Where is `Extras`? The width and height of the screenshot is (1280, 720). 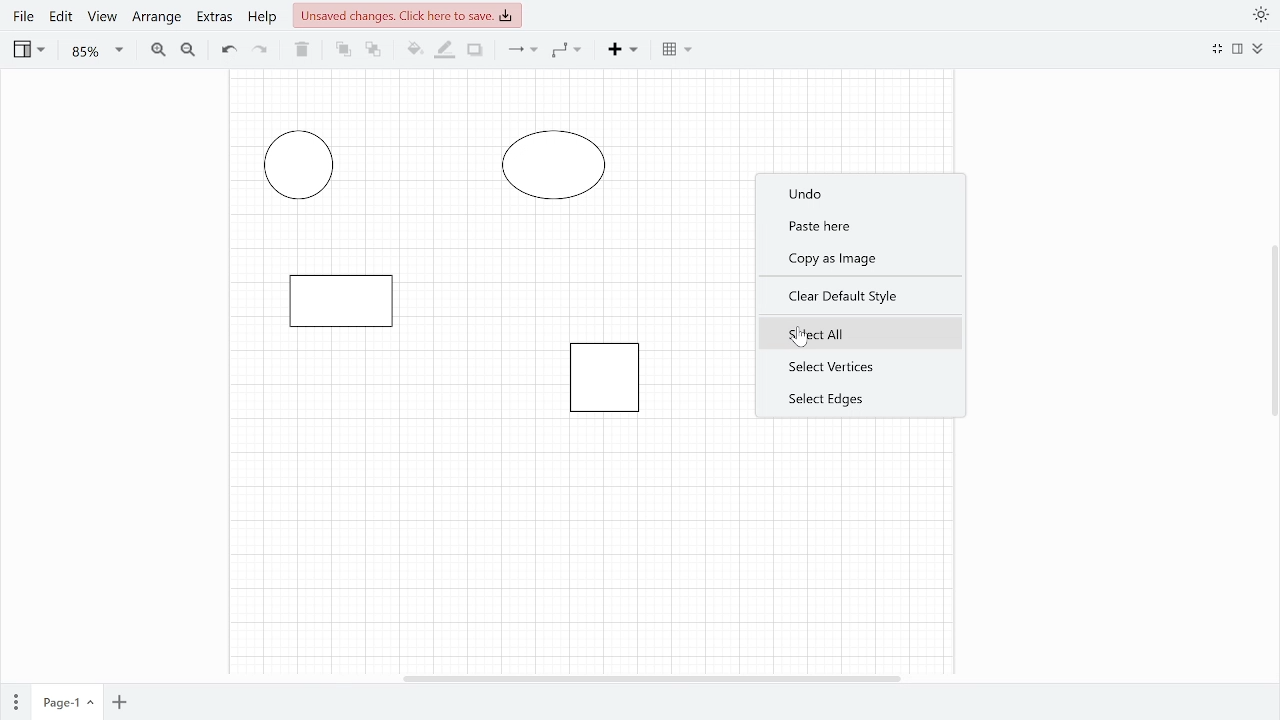
Extras is located at coordinates (214, 19).